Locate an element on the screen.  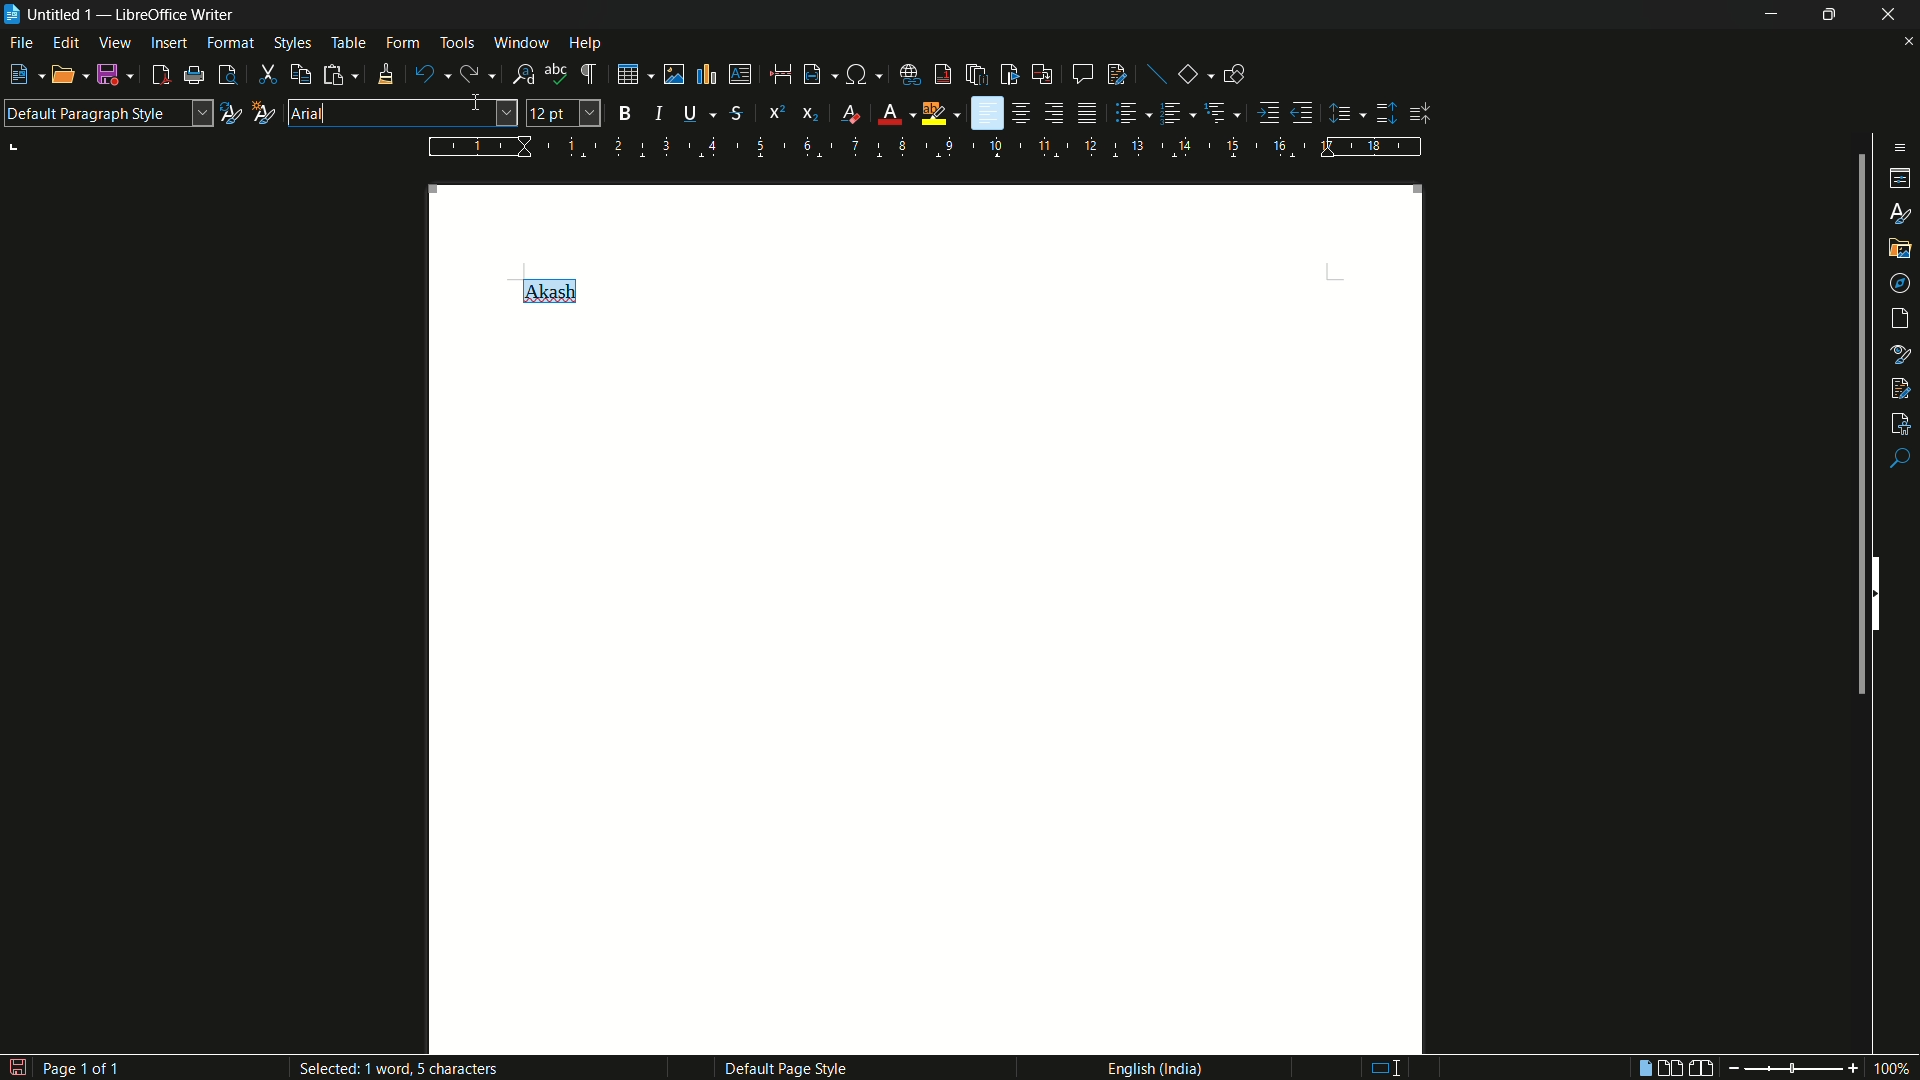
toggle formatting marks is located at coordinates (590, 75).